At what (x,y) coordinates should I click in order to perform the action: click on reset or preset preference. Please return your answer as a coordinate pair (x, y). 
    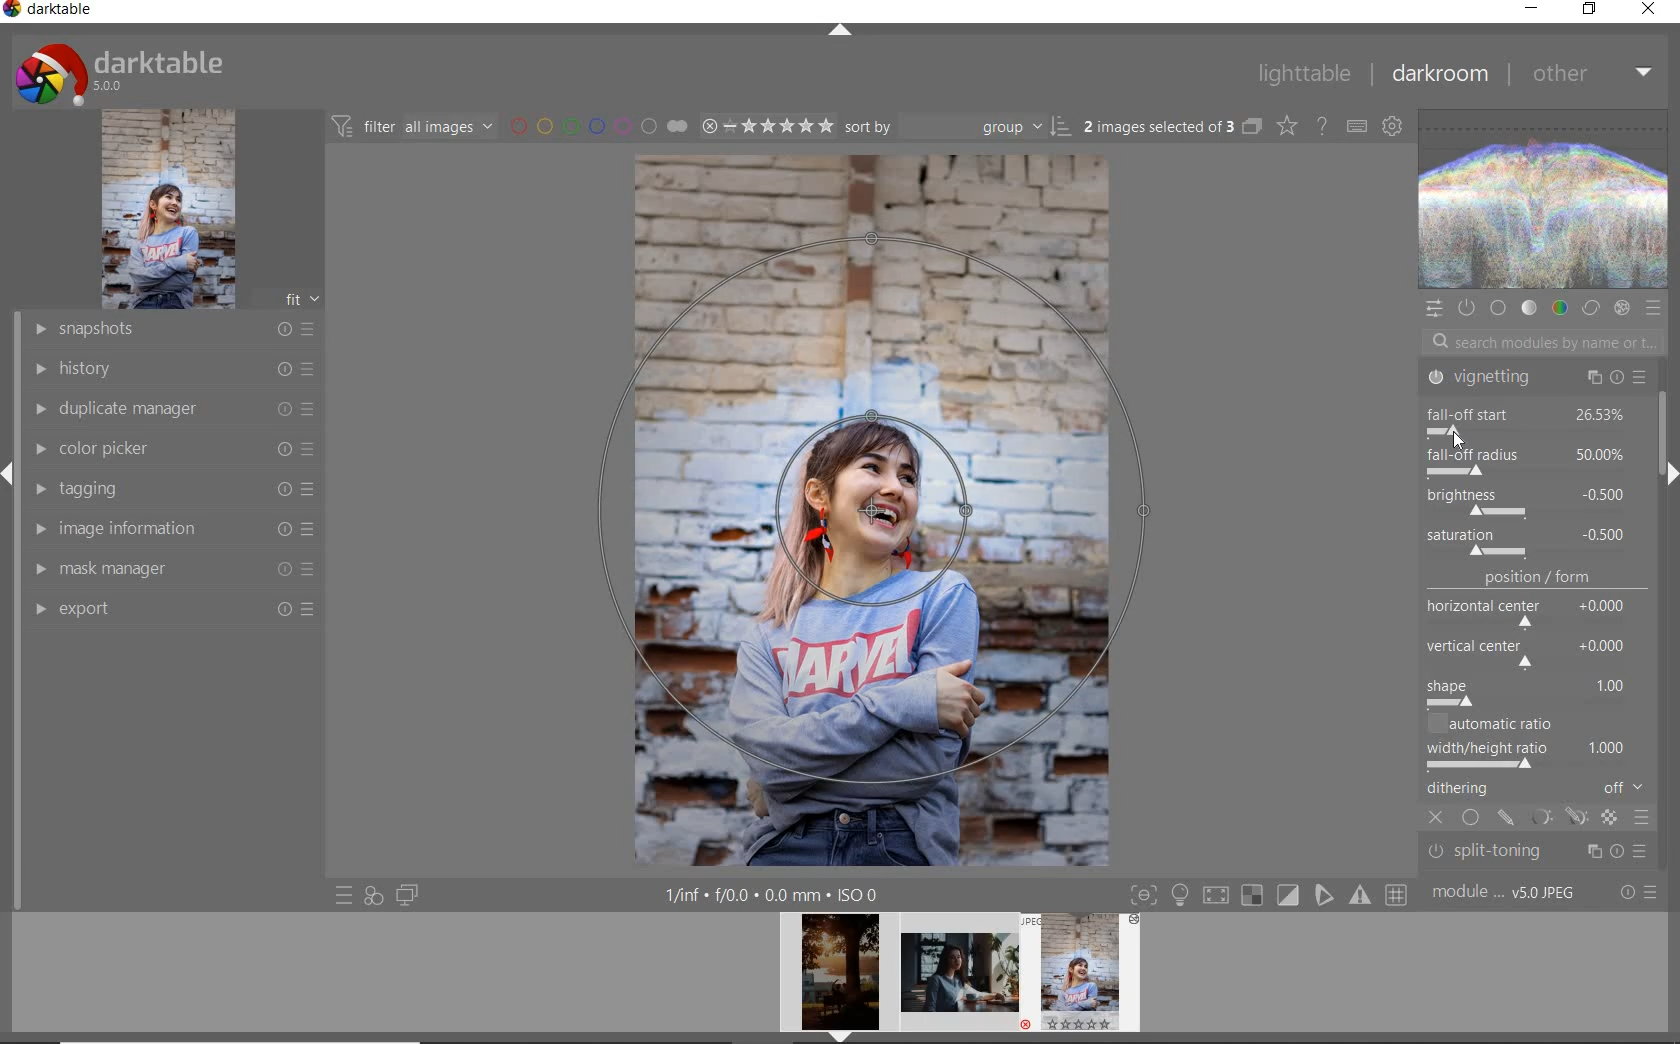
    Looking at the image, I should click on (1637, 894).